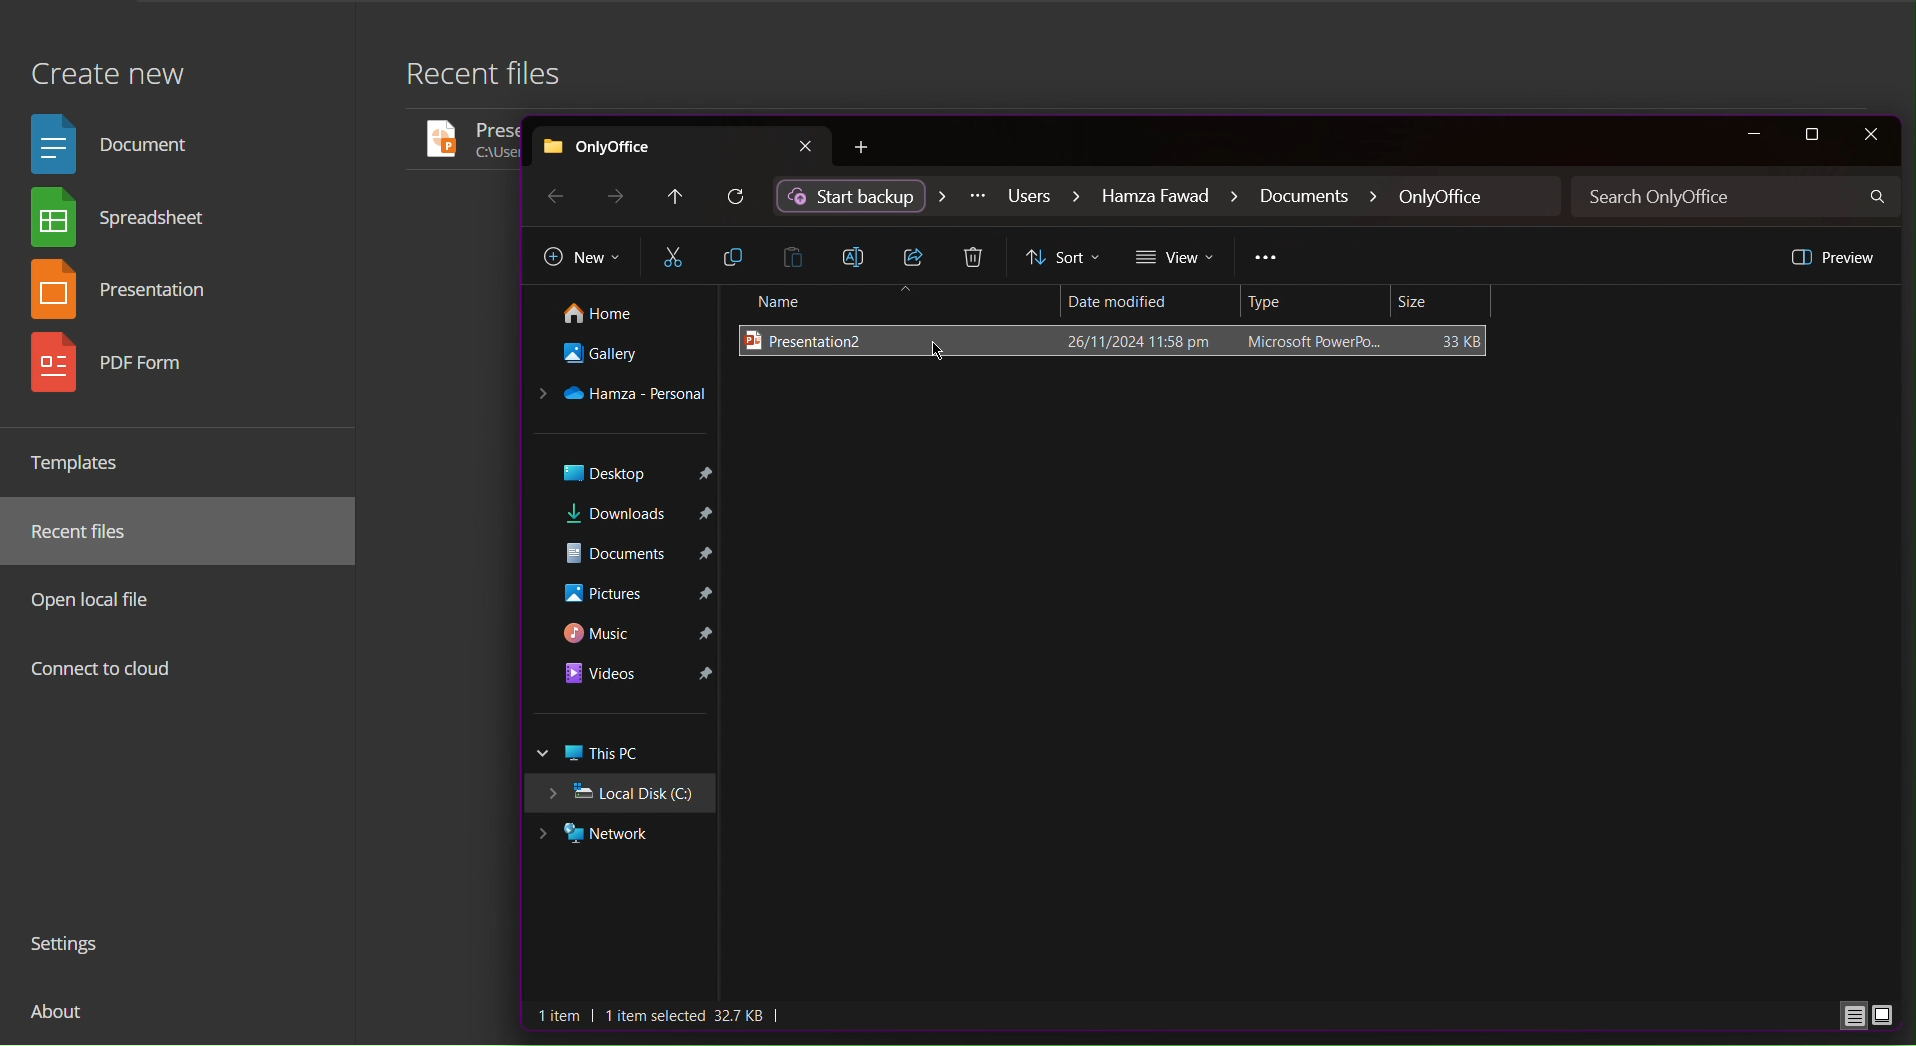 The image size is (1916, 1046). What do you see at coordinates (60, 1019) in the screenshot?
I see `About` at bounding box center [60, 1019].